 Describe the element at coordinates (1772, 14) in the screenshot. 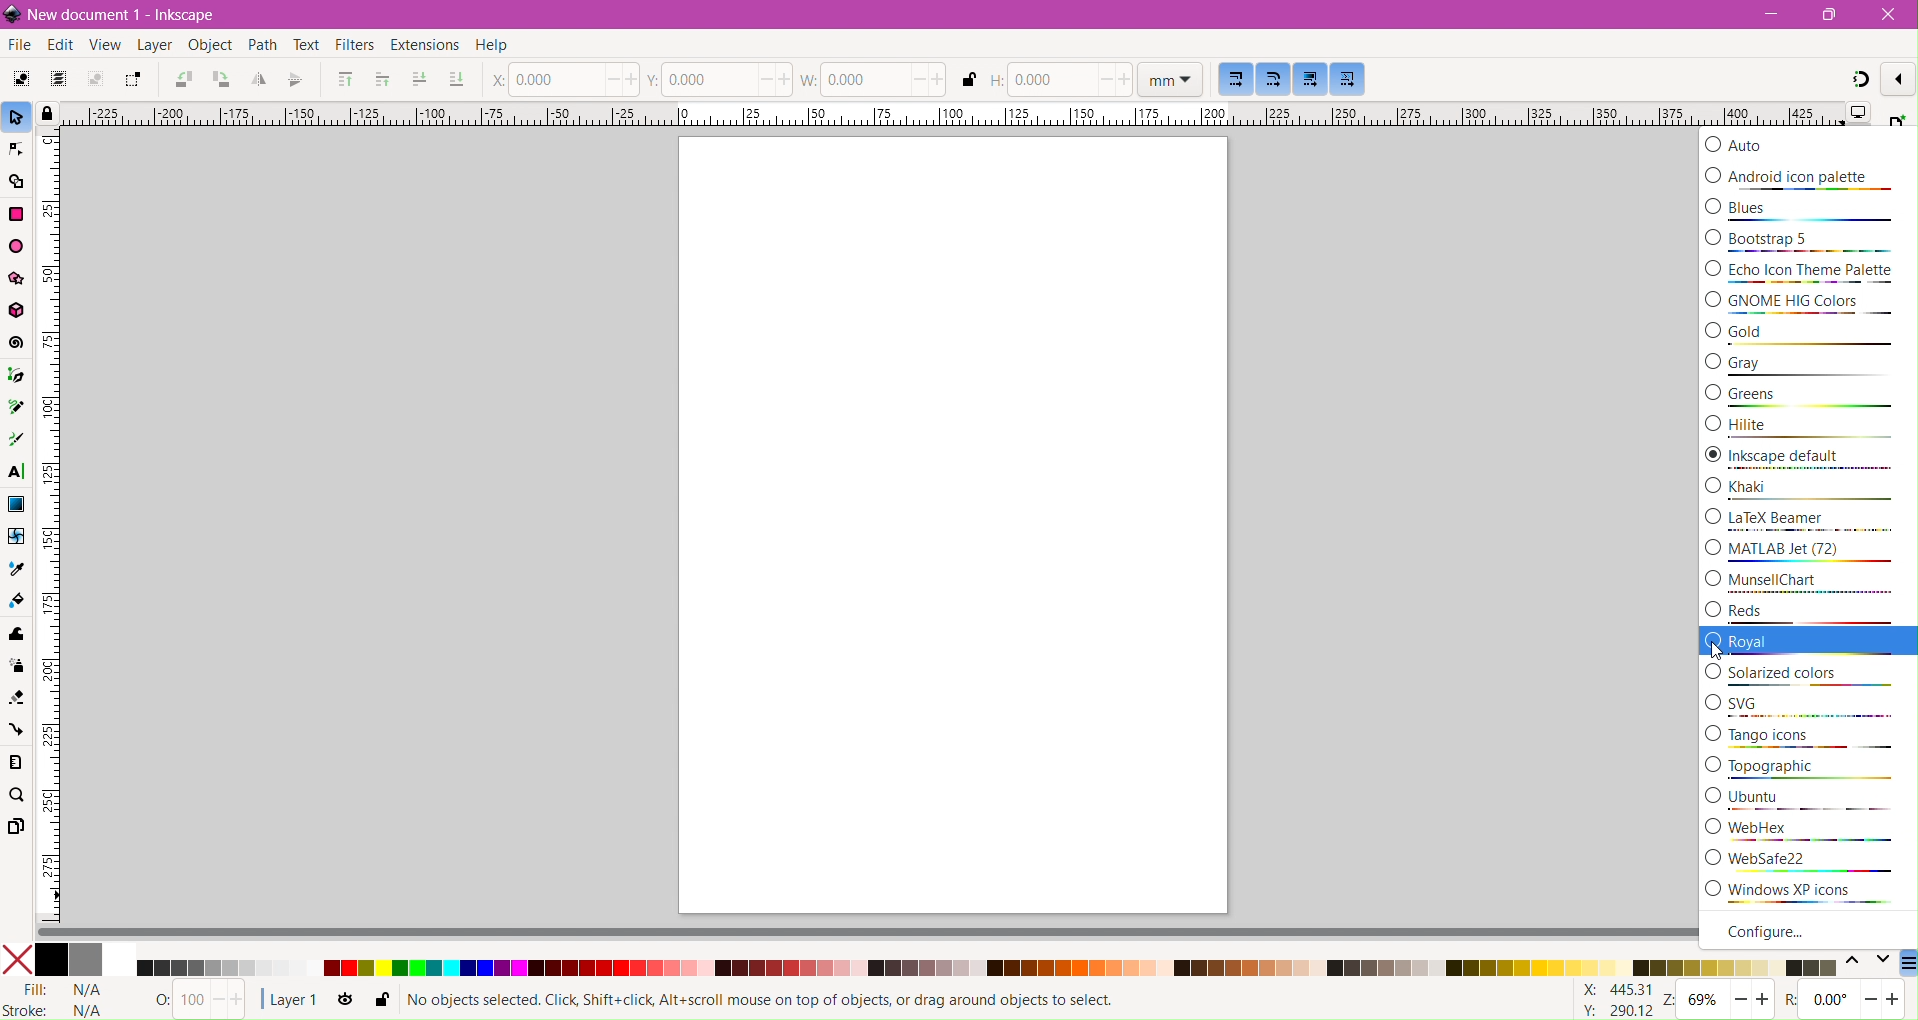

I see `Minimize` at that location.